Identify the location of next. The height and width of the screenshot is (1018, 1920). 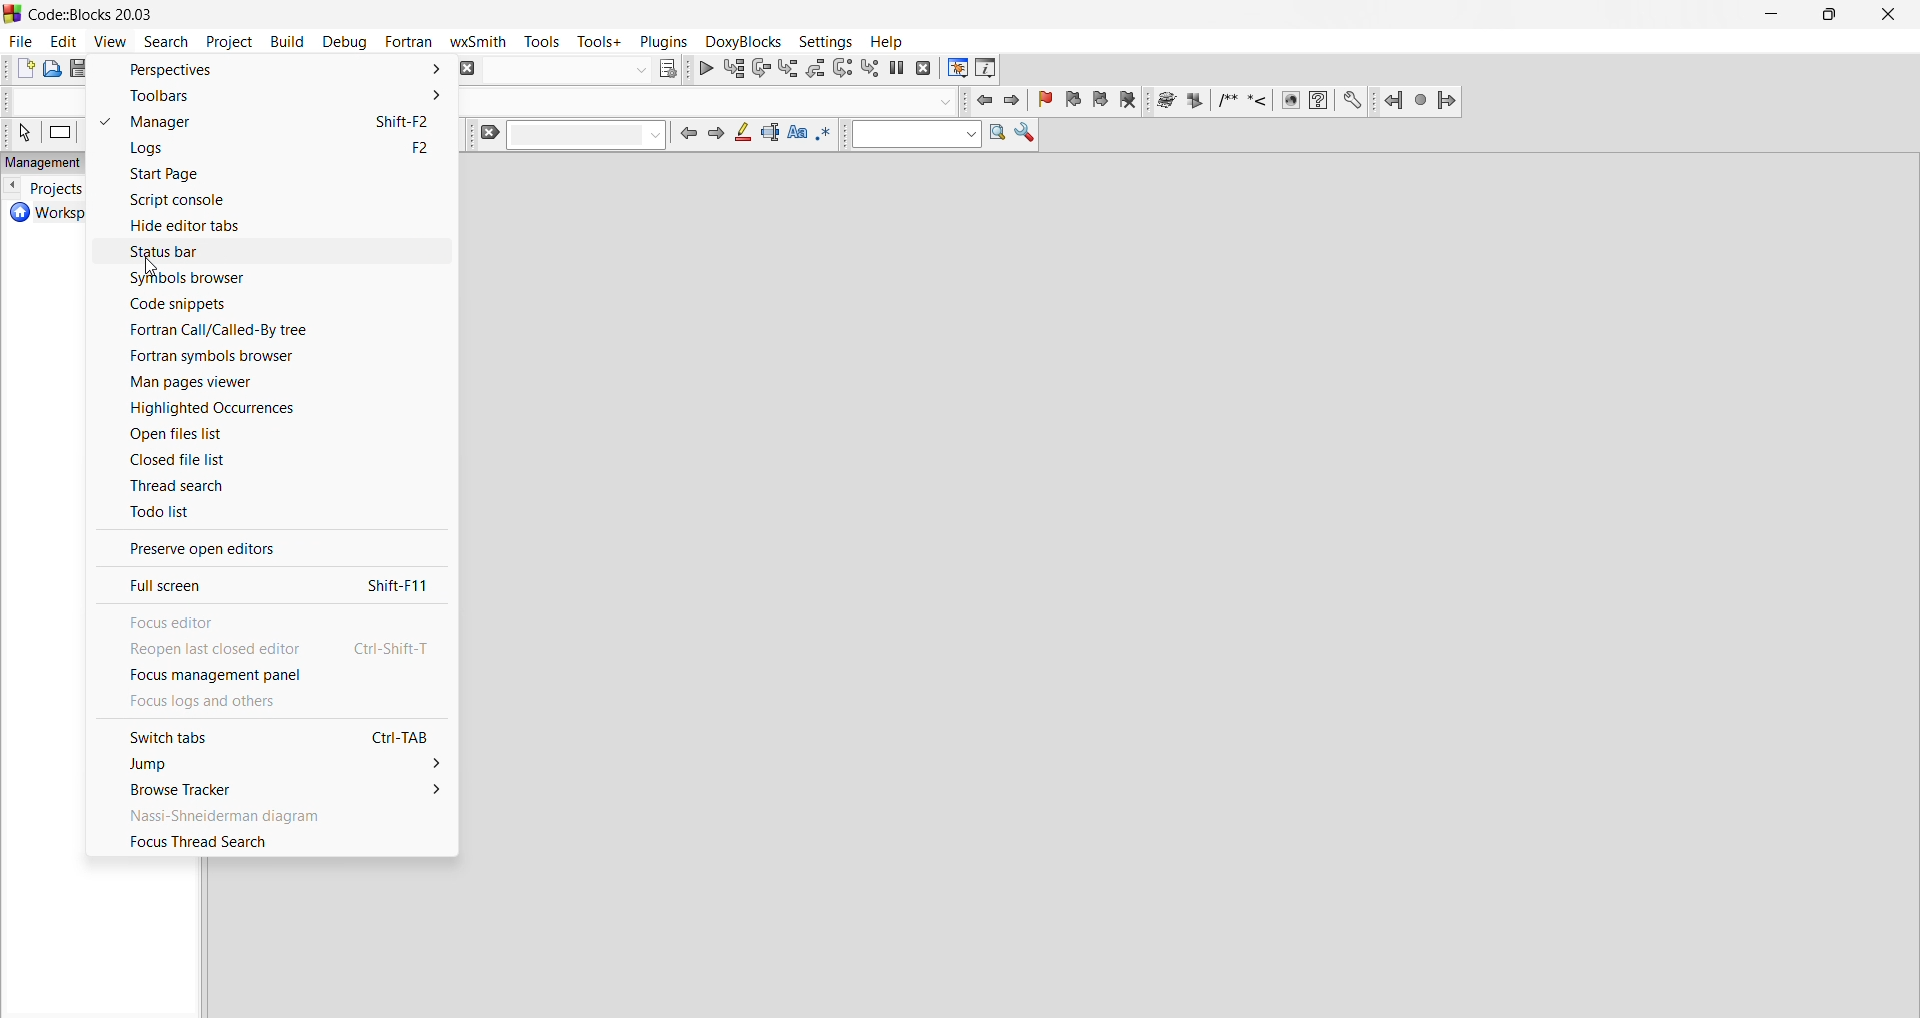
(714, 137).